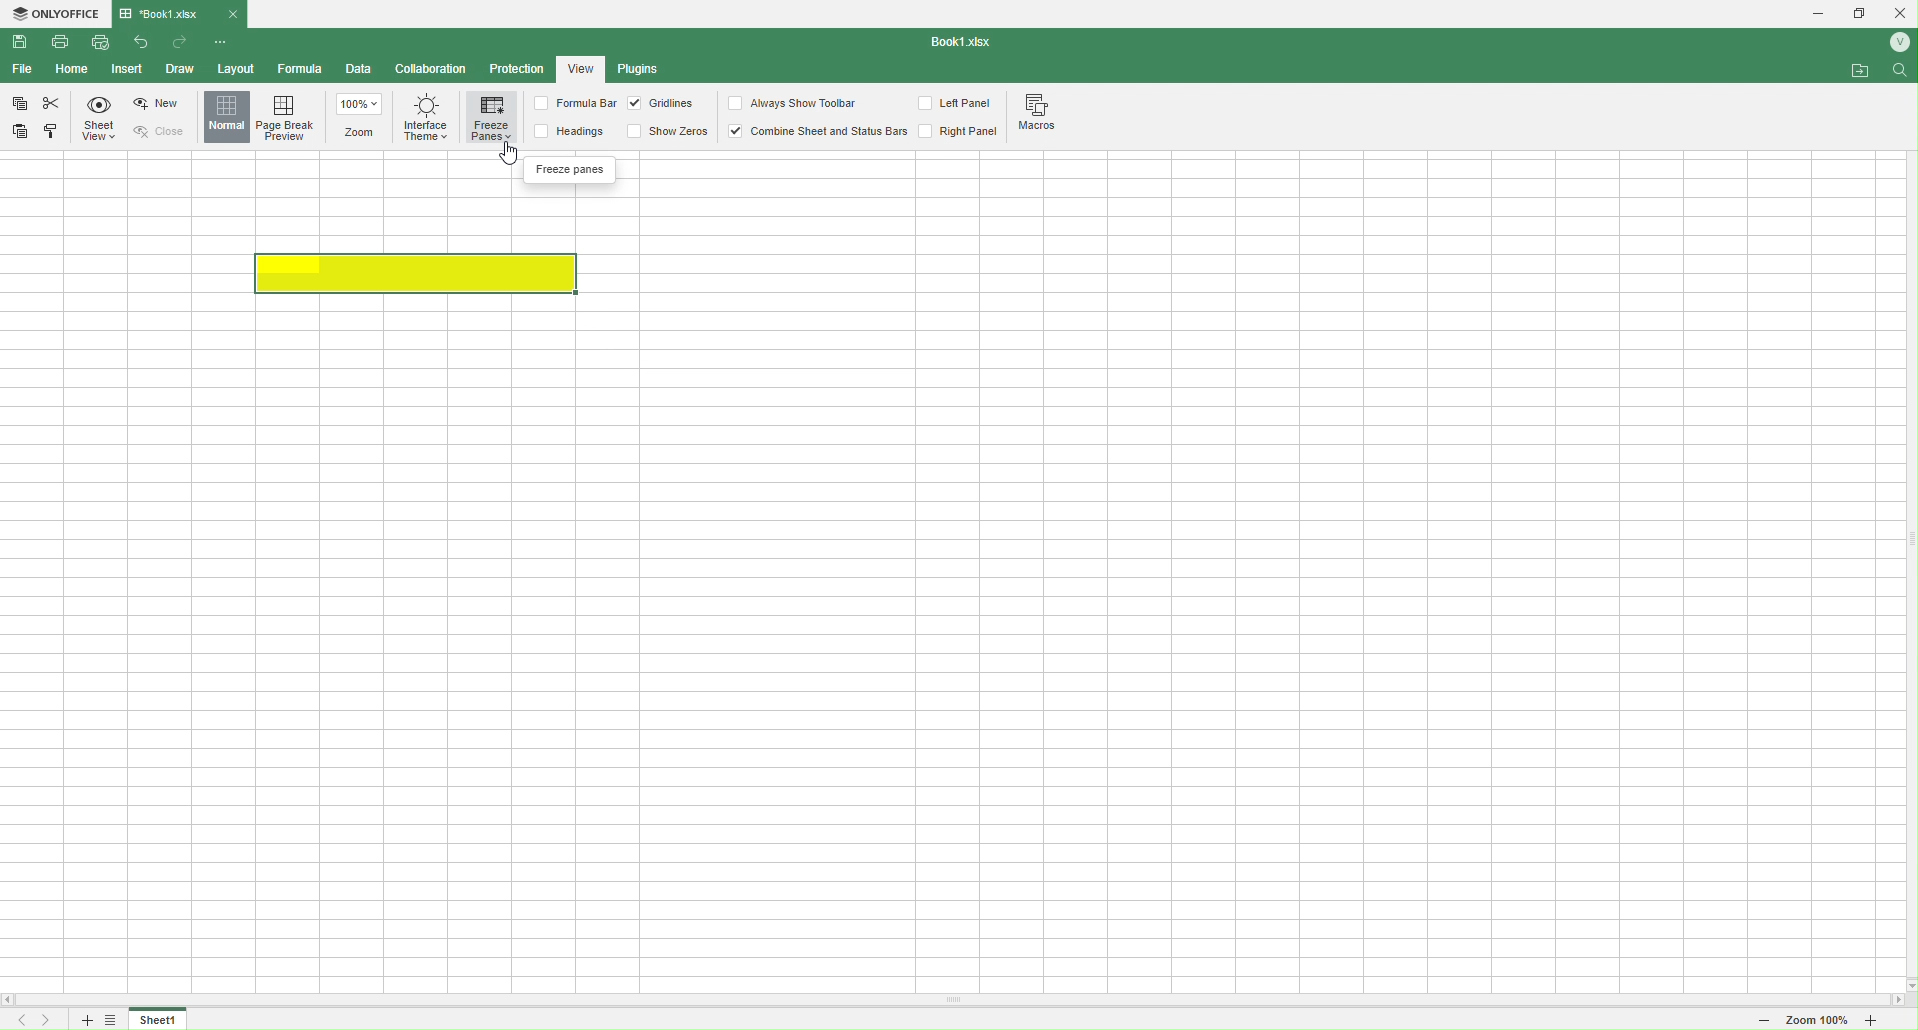 The height and width of the screenshot is (1030, 1918). I want to click on Combine sheet and status bar, so click(817, 131).